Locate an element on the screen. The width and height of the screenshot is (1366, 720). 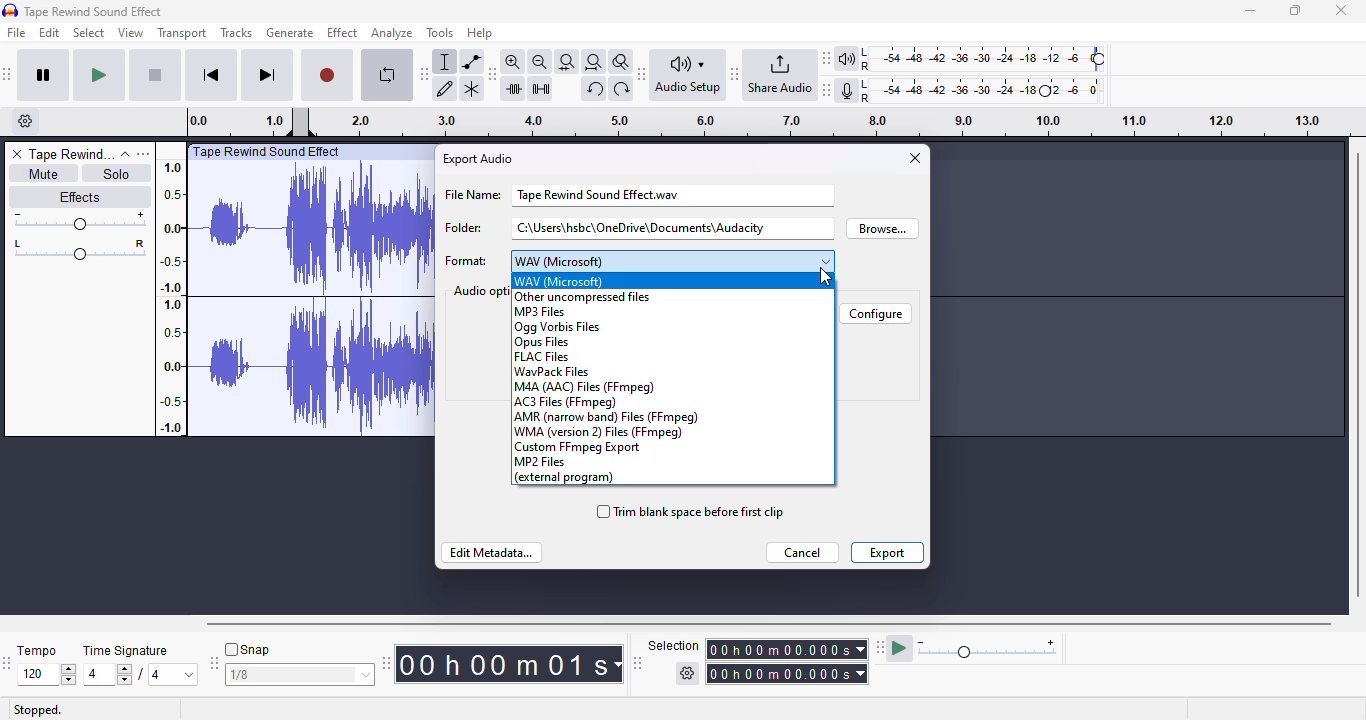
audacity snapping toolbar is located at coordinates (293, 661).